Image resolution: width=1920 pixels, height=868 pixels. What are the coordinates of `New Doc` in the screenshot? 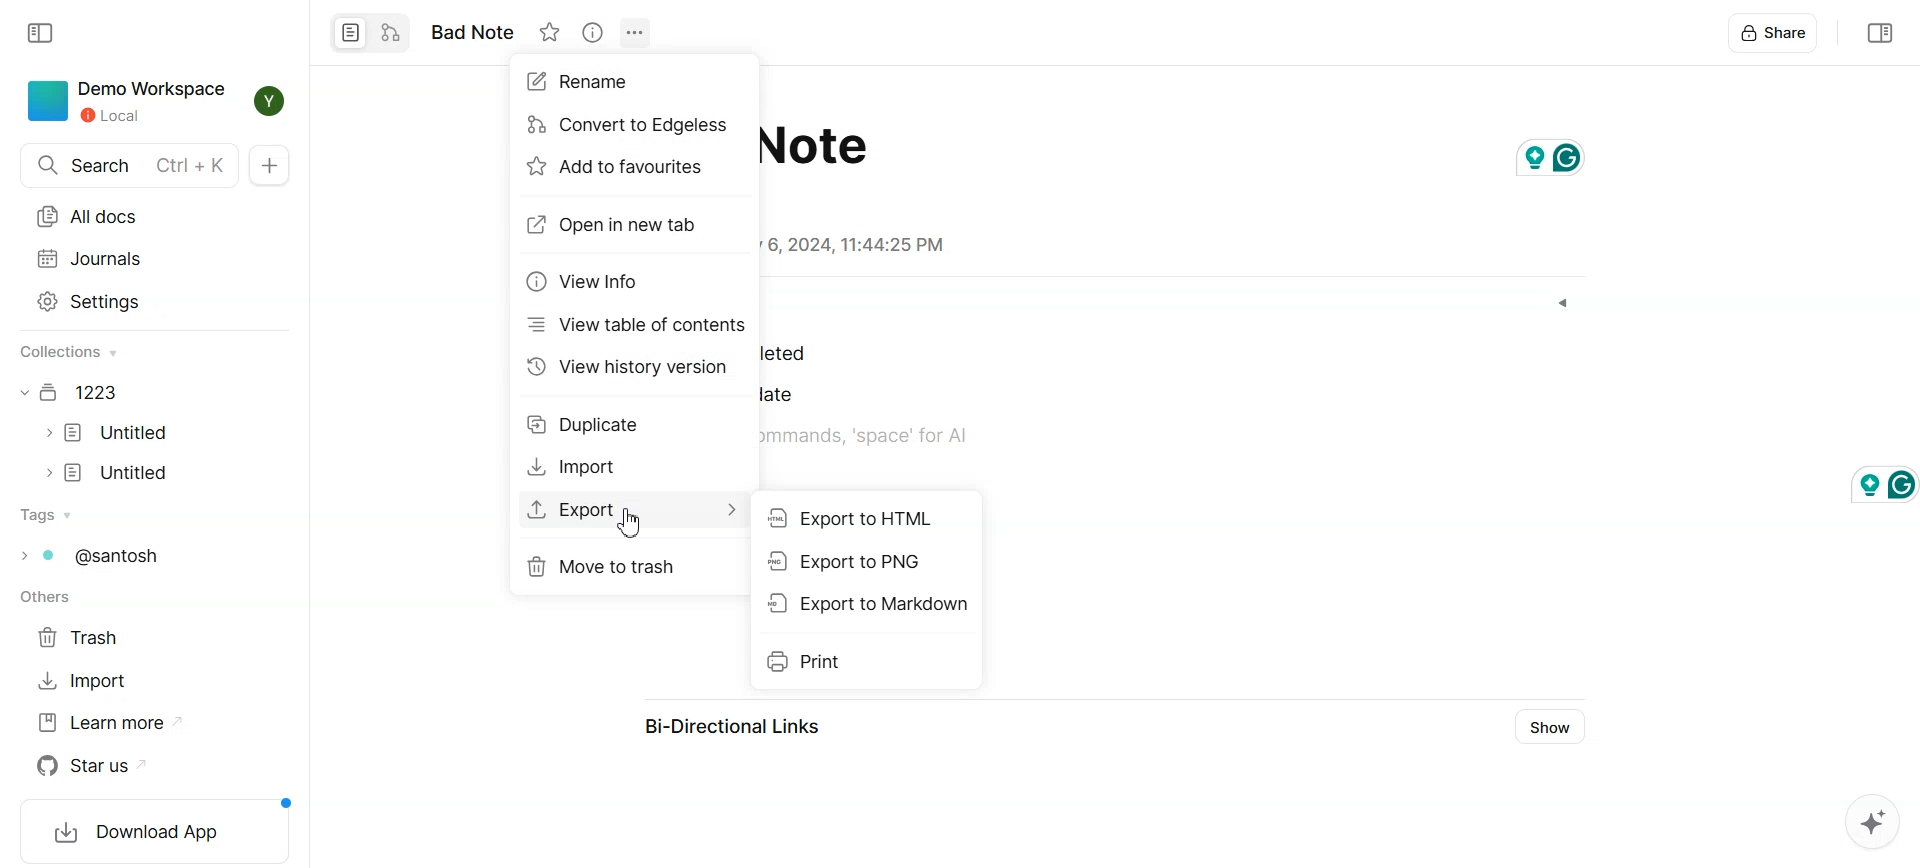 It's located at (271, 166).